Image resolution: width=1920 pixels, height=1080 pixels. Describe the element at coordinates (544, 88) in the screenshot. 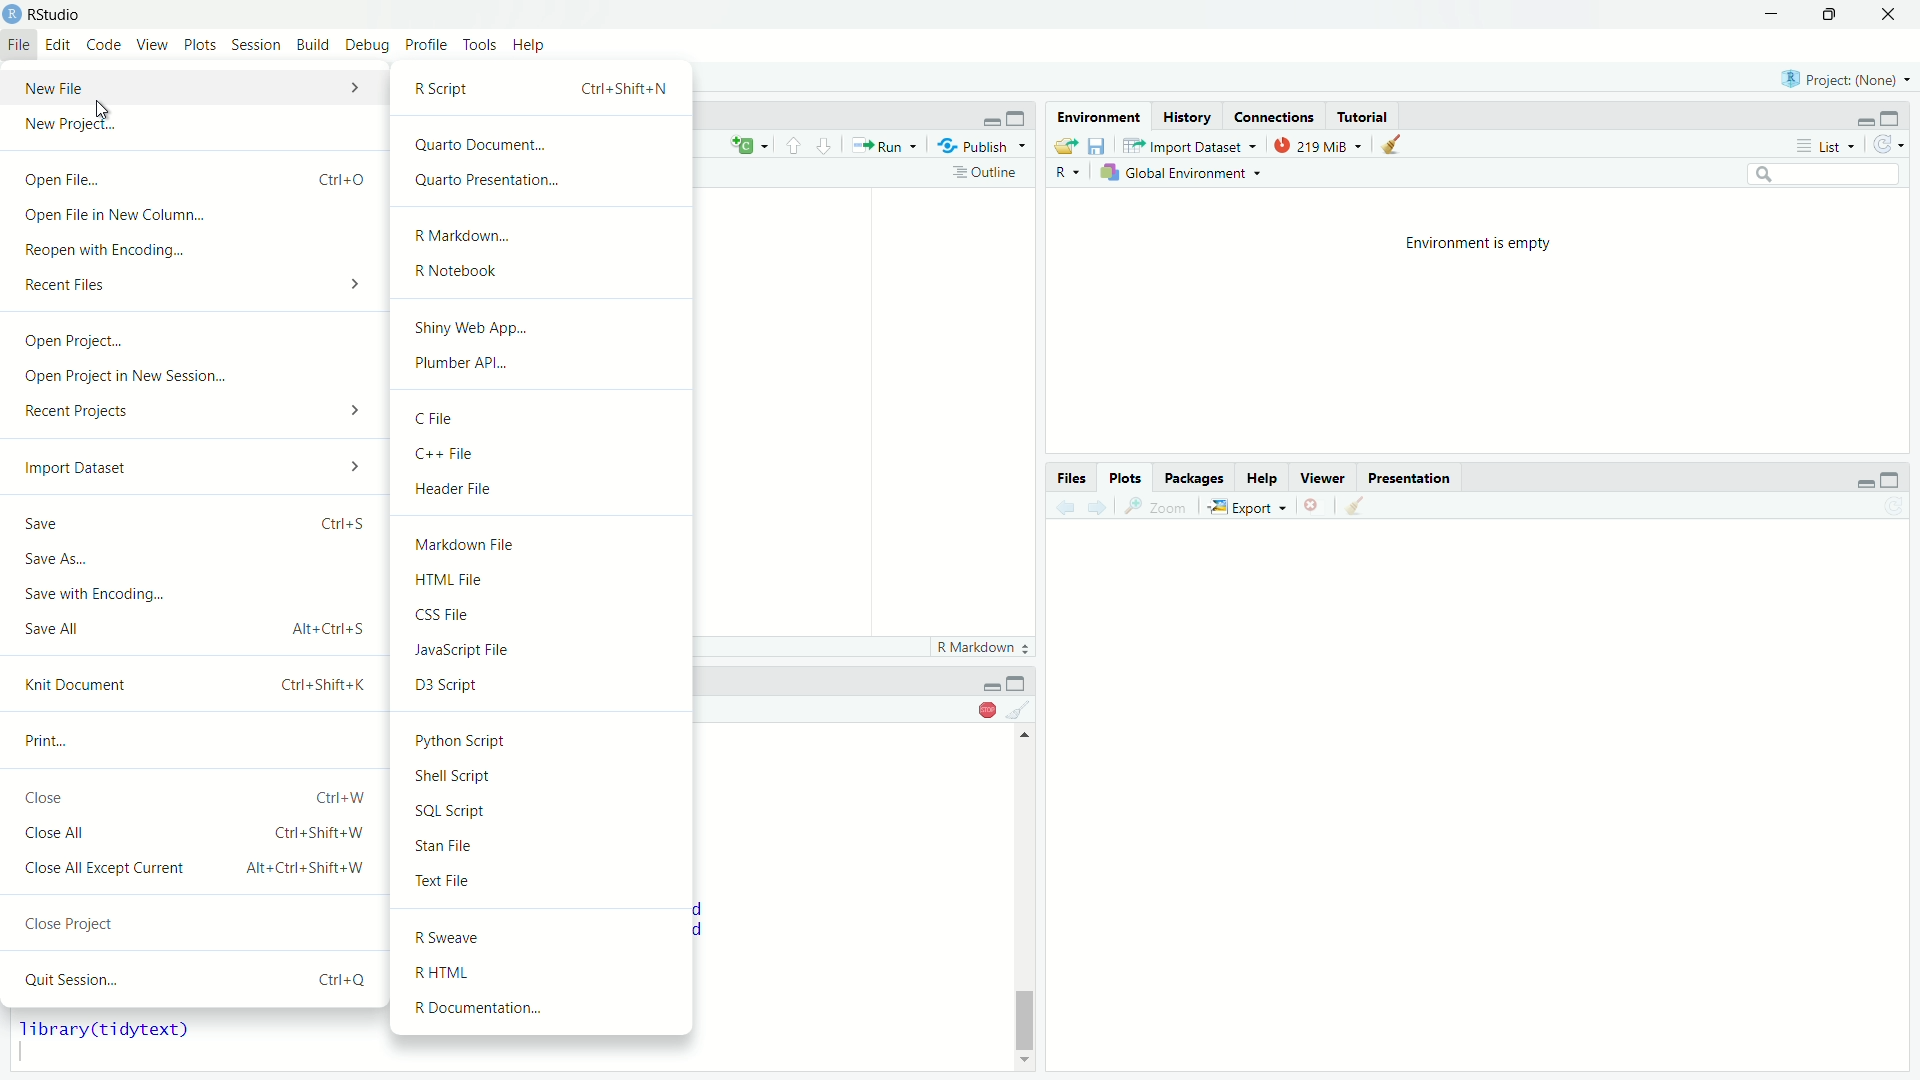

I see `R Script` at that location.